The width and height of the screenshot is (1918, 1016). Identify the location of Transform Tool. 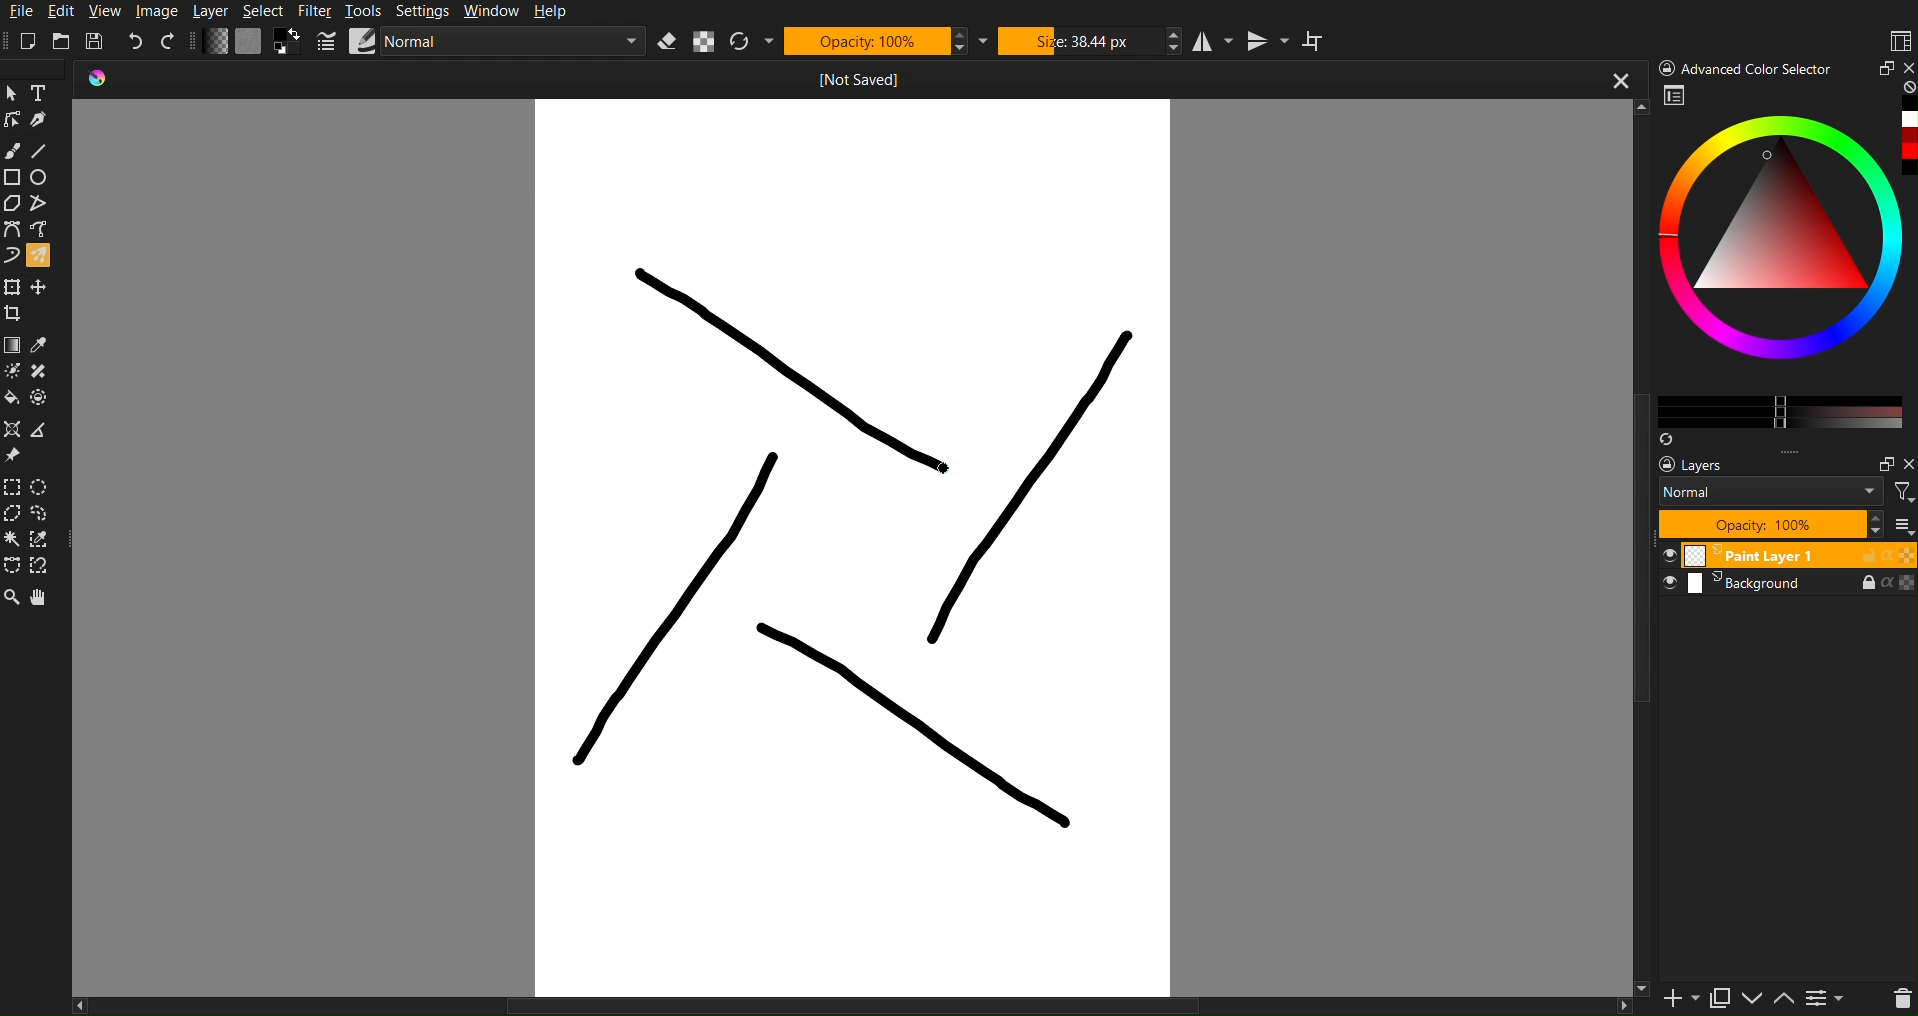
(13, 286).